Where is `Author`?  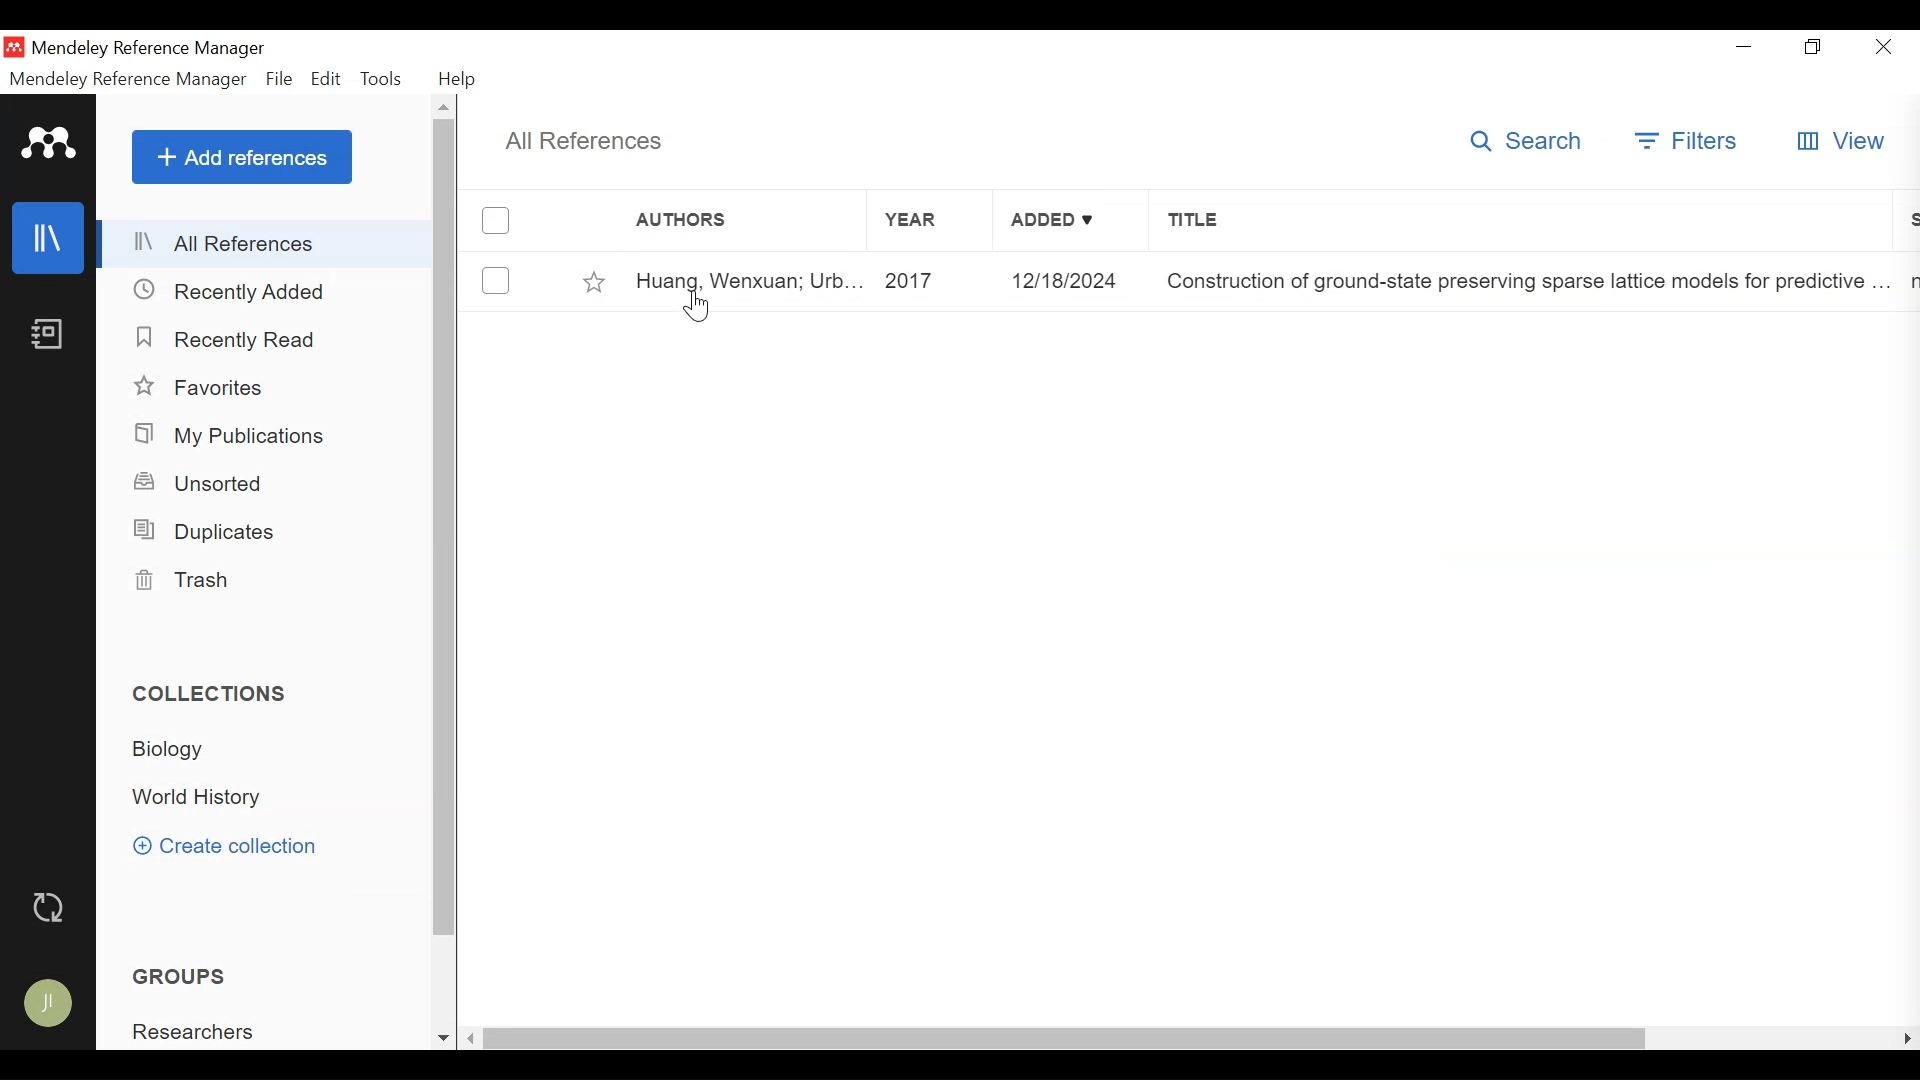 Author is located at coordinates (748, 280).